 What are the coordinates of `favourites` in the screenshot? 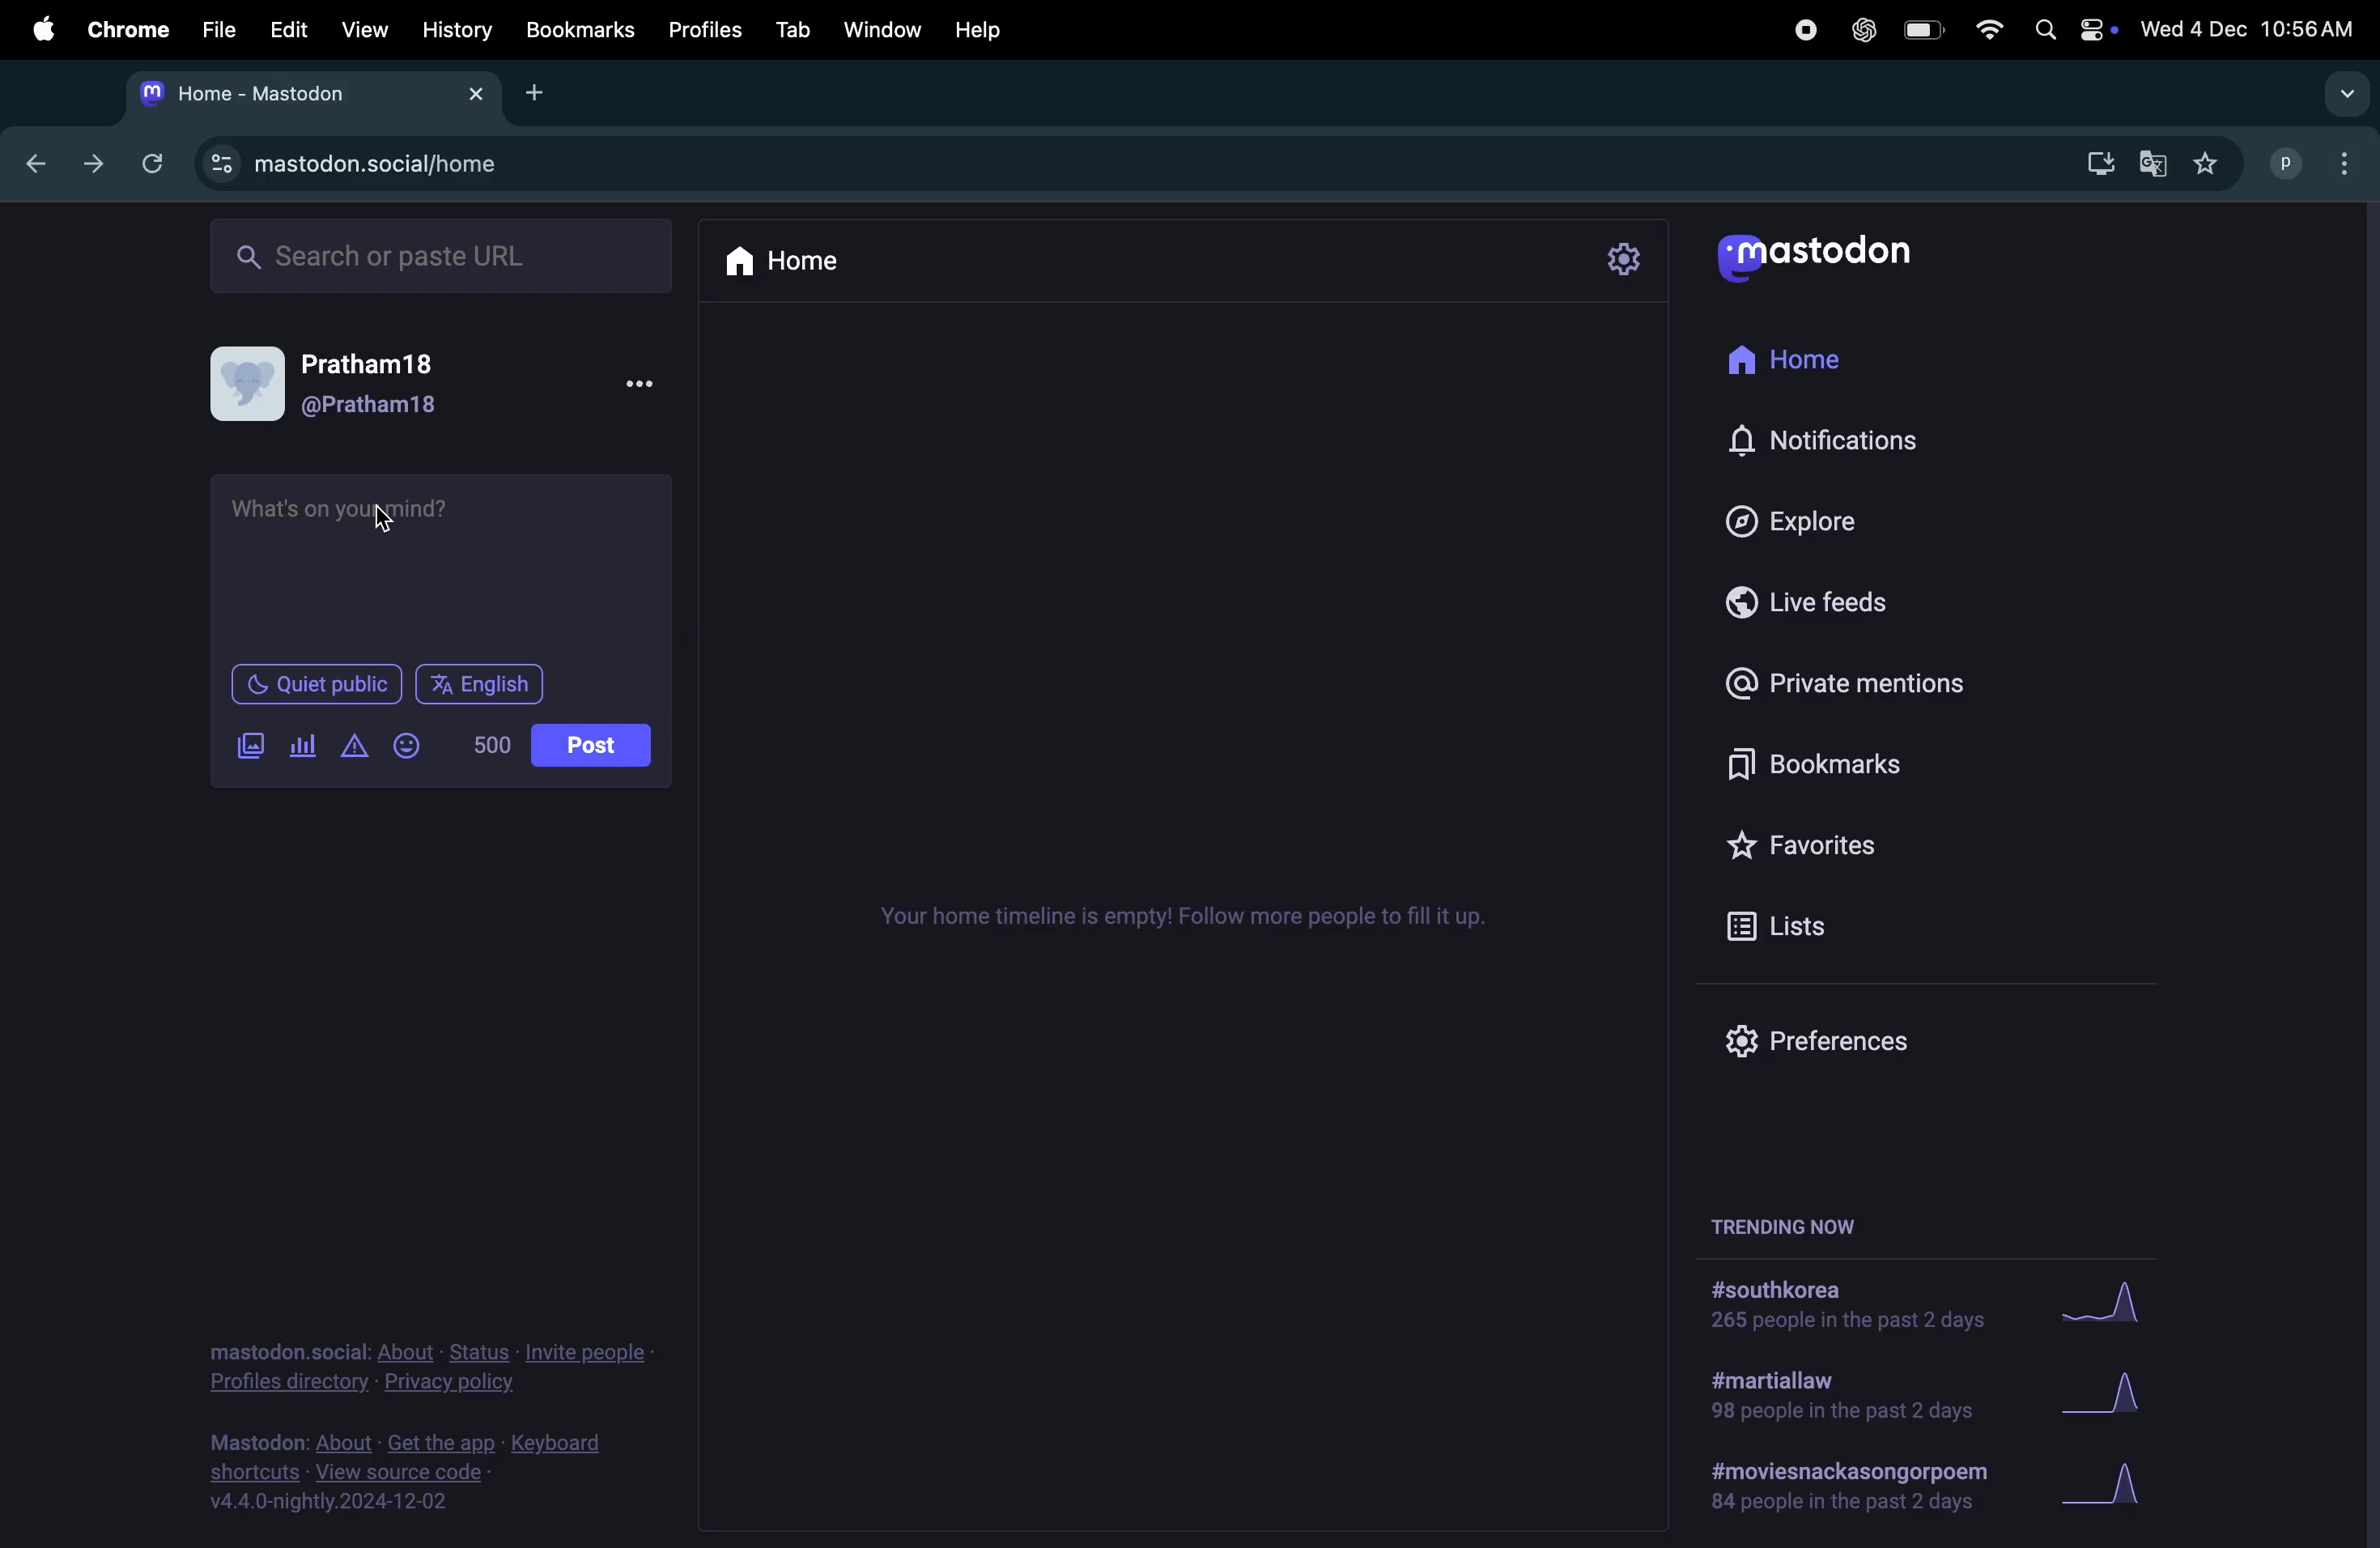 It's located at (2208, 161).